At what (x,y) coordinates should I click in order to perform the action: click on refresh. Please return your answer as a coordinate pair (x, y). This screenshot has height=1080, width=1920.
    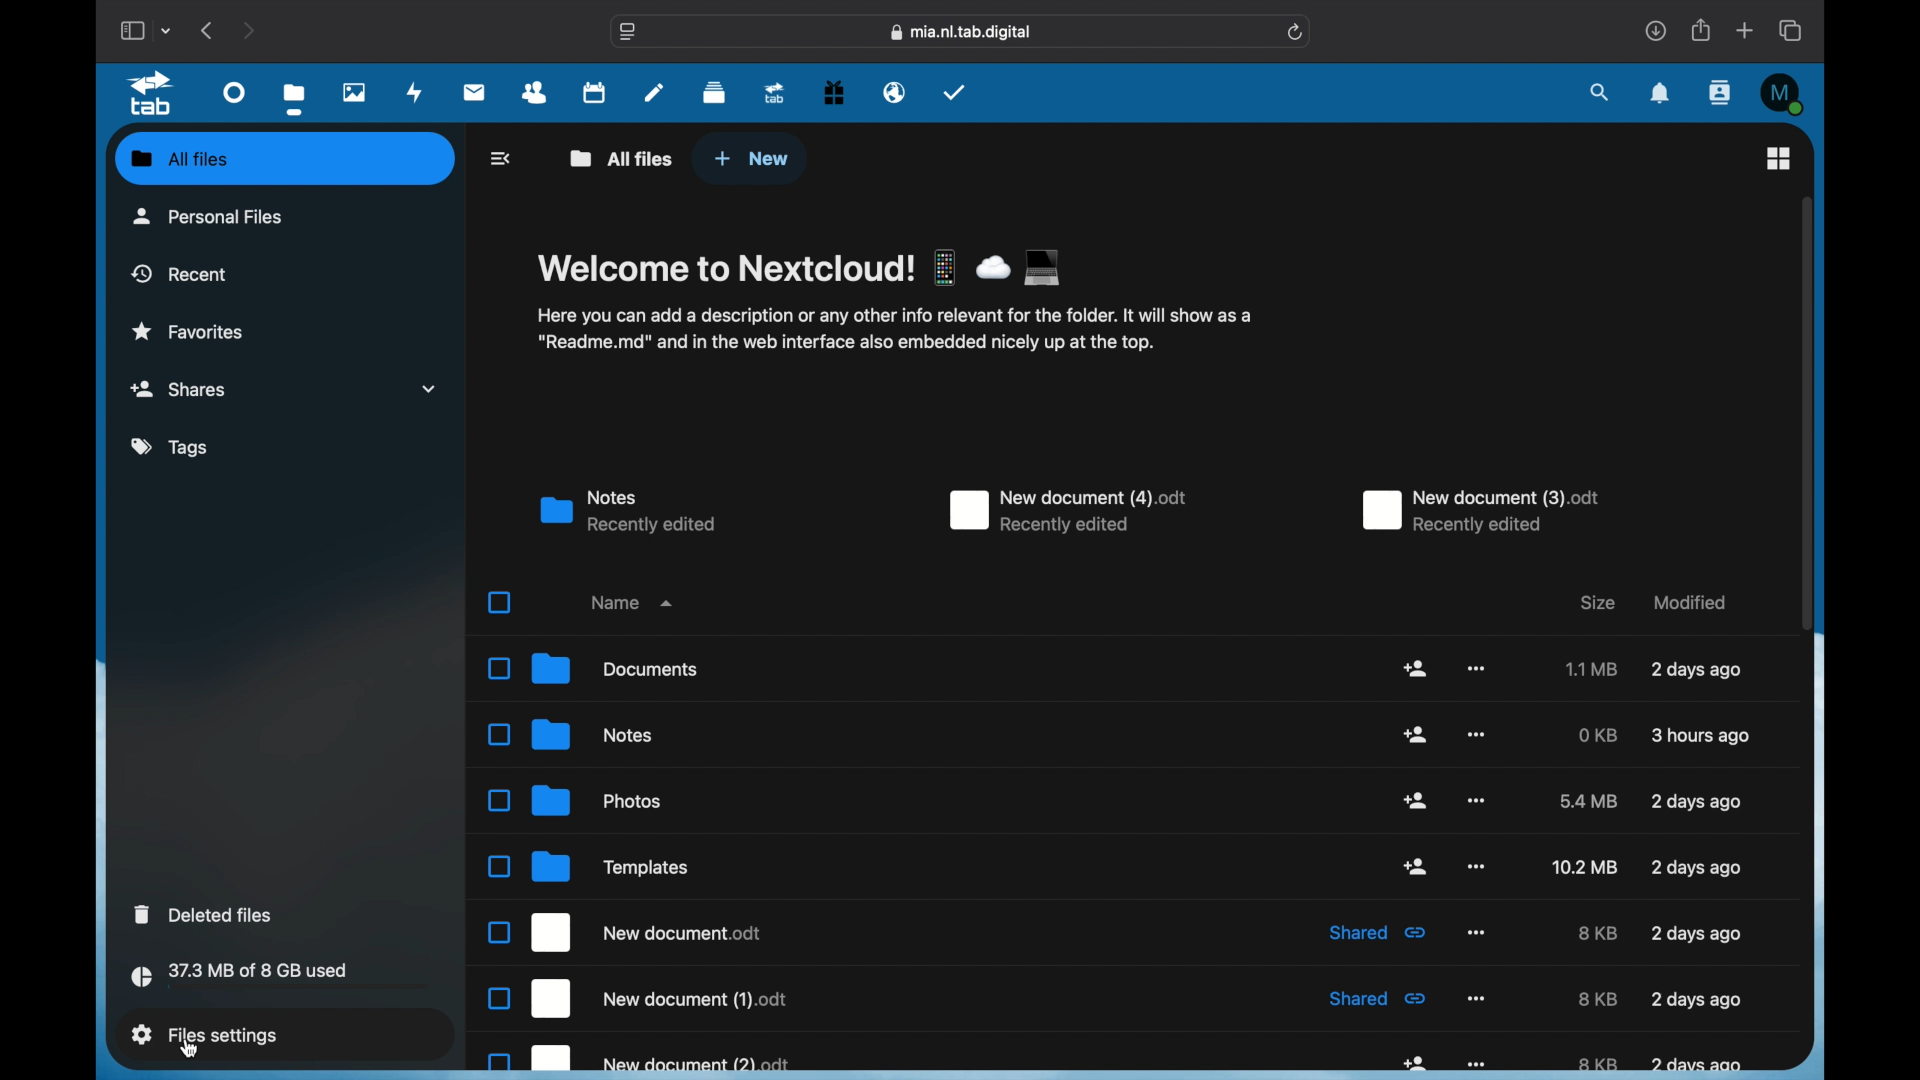
    Looking at the image, I should click on (1296, 31).